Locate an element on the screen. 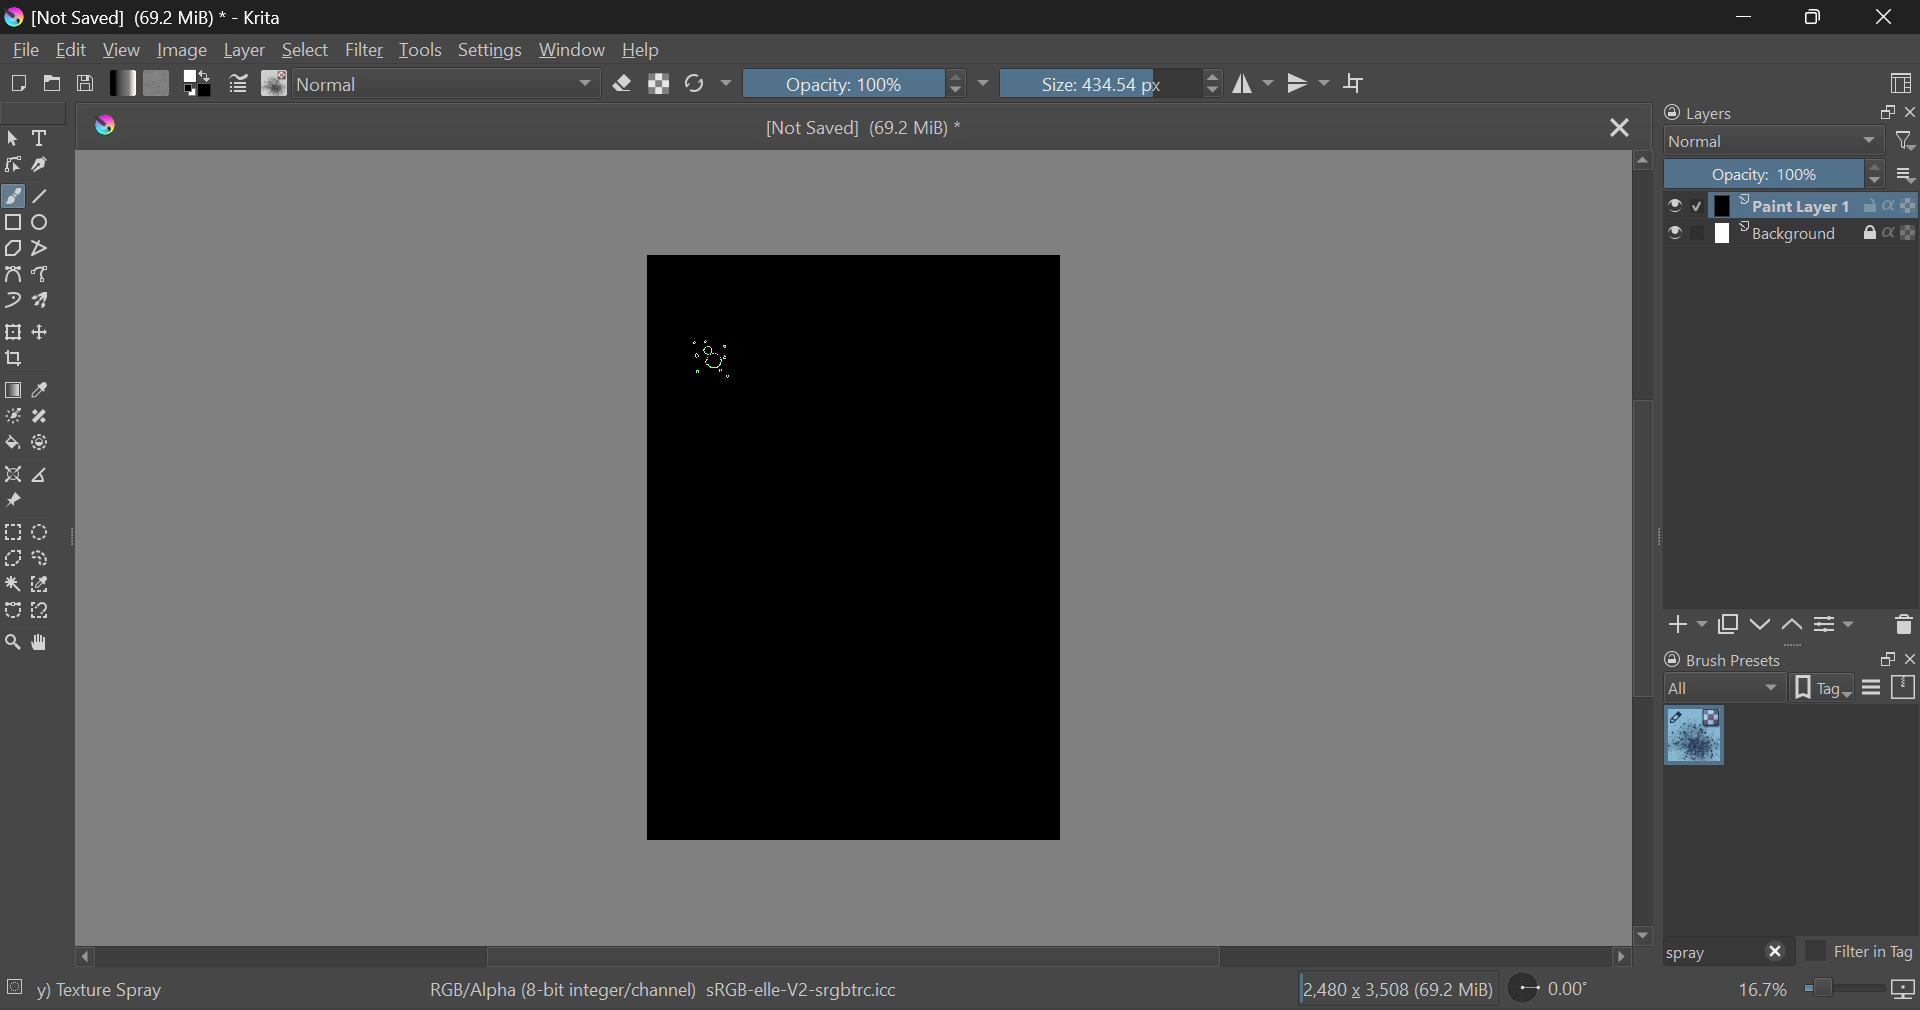  filters icon is located at coordinates (1906, 139).